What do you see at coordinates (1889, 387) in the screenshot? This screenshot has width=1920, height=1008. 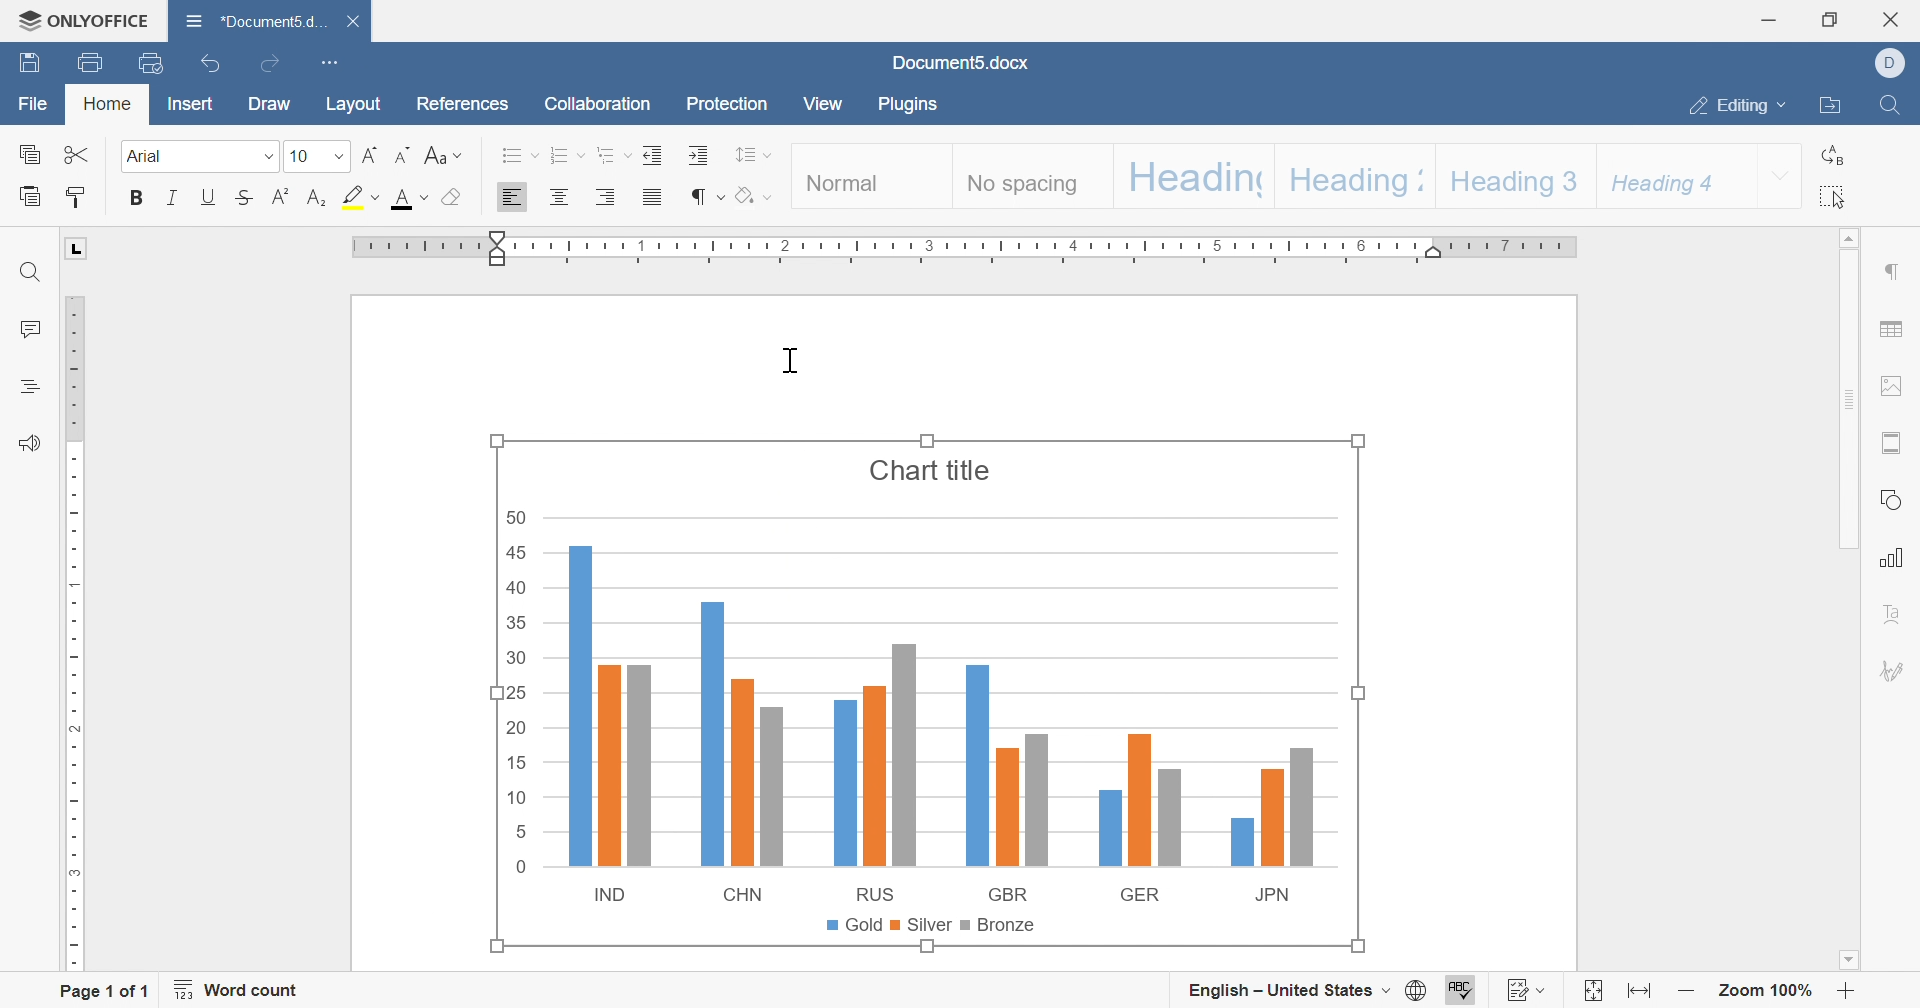 I see `image settings` at bounding box center [1889, 387].